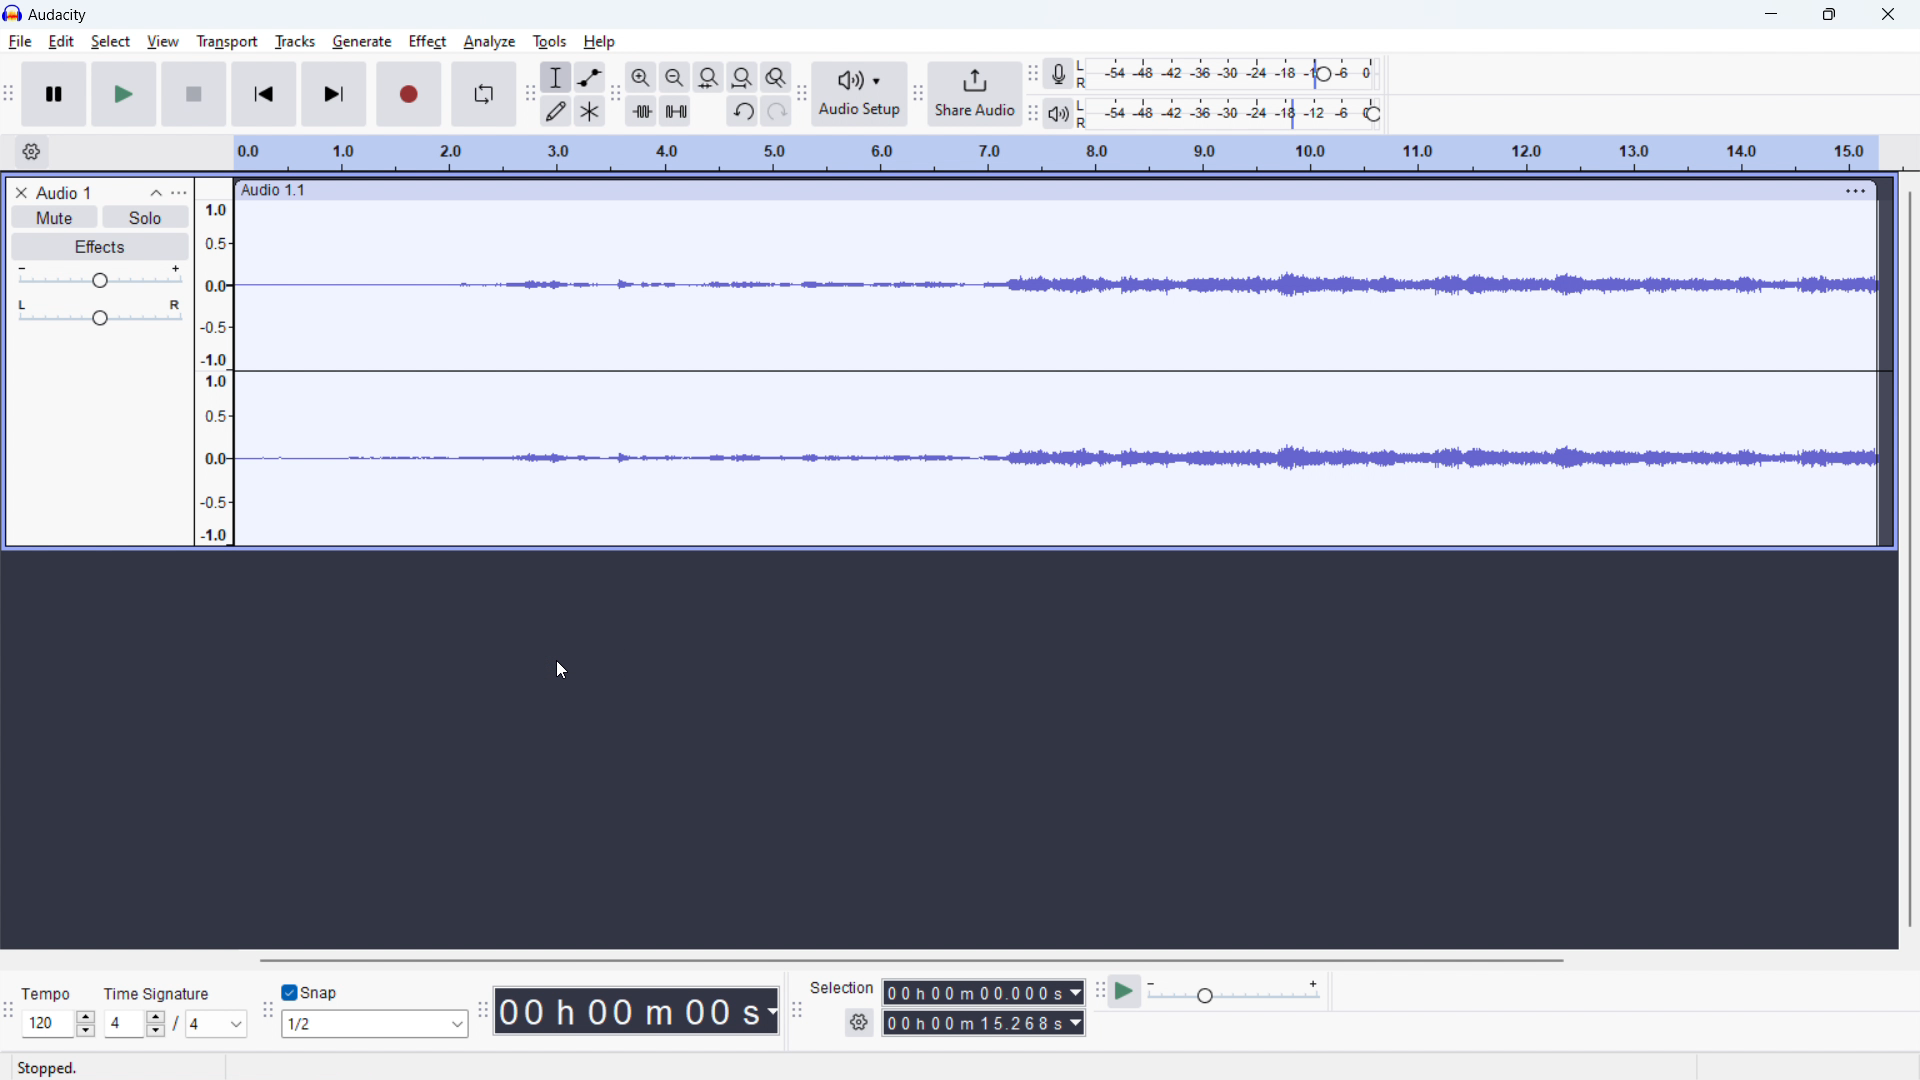  What do you see at coordinates (1907, 559) in the screenshot?
I see `vertical scroll bar` at bounding box center [1907, 559].